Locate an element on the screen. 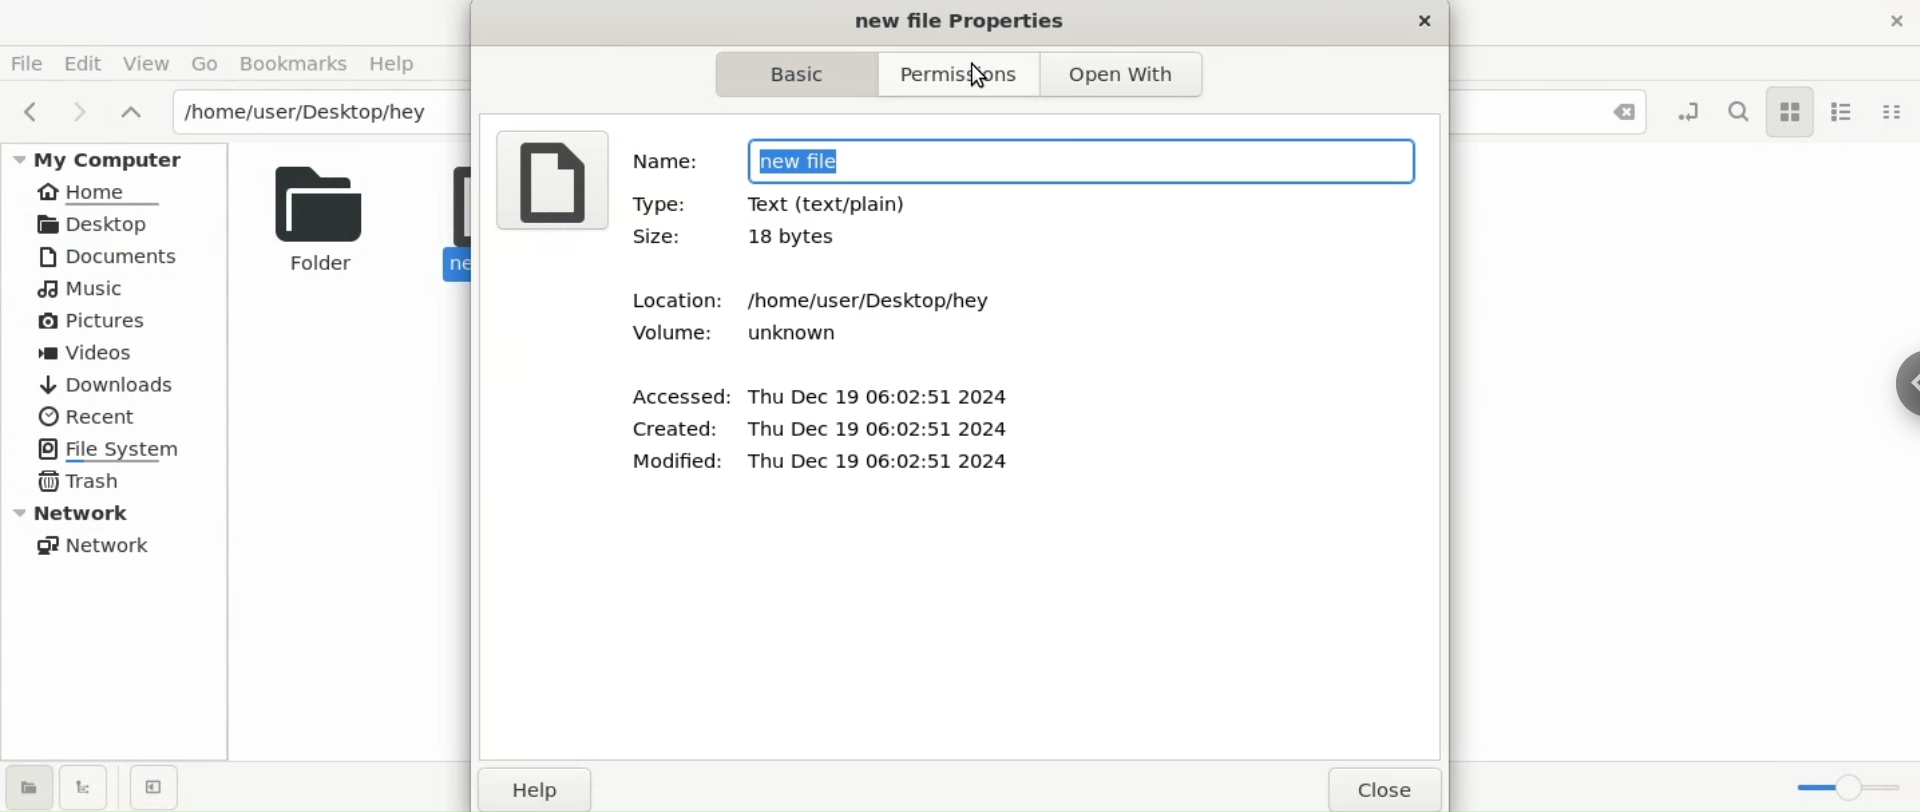 This screenshot has height=812, width=1920. Volume: unknown is located at coordinates (745, 335).